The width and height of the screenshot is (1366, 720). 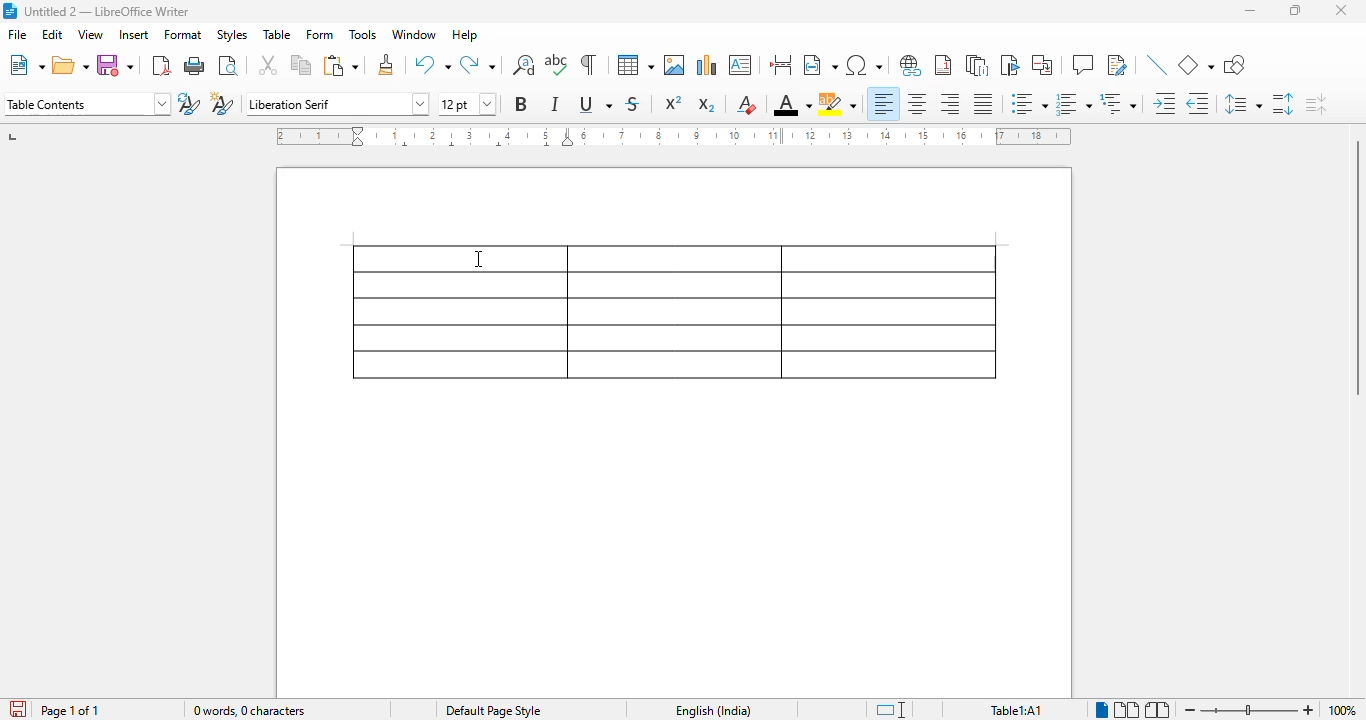 I want to click on find and replace, so click(x=523, y=65).